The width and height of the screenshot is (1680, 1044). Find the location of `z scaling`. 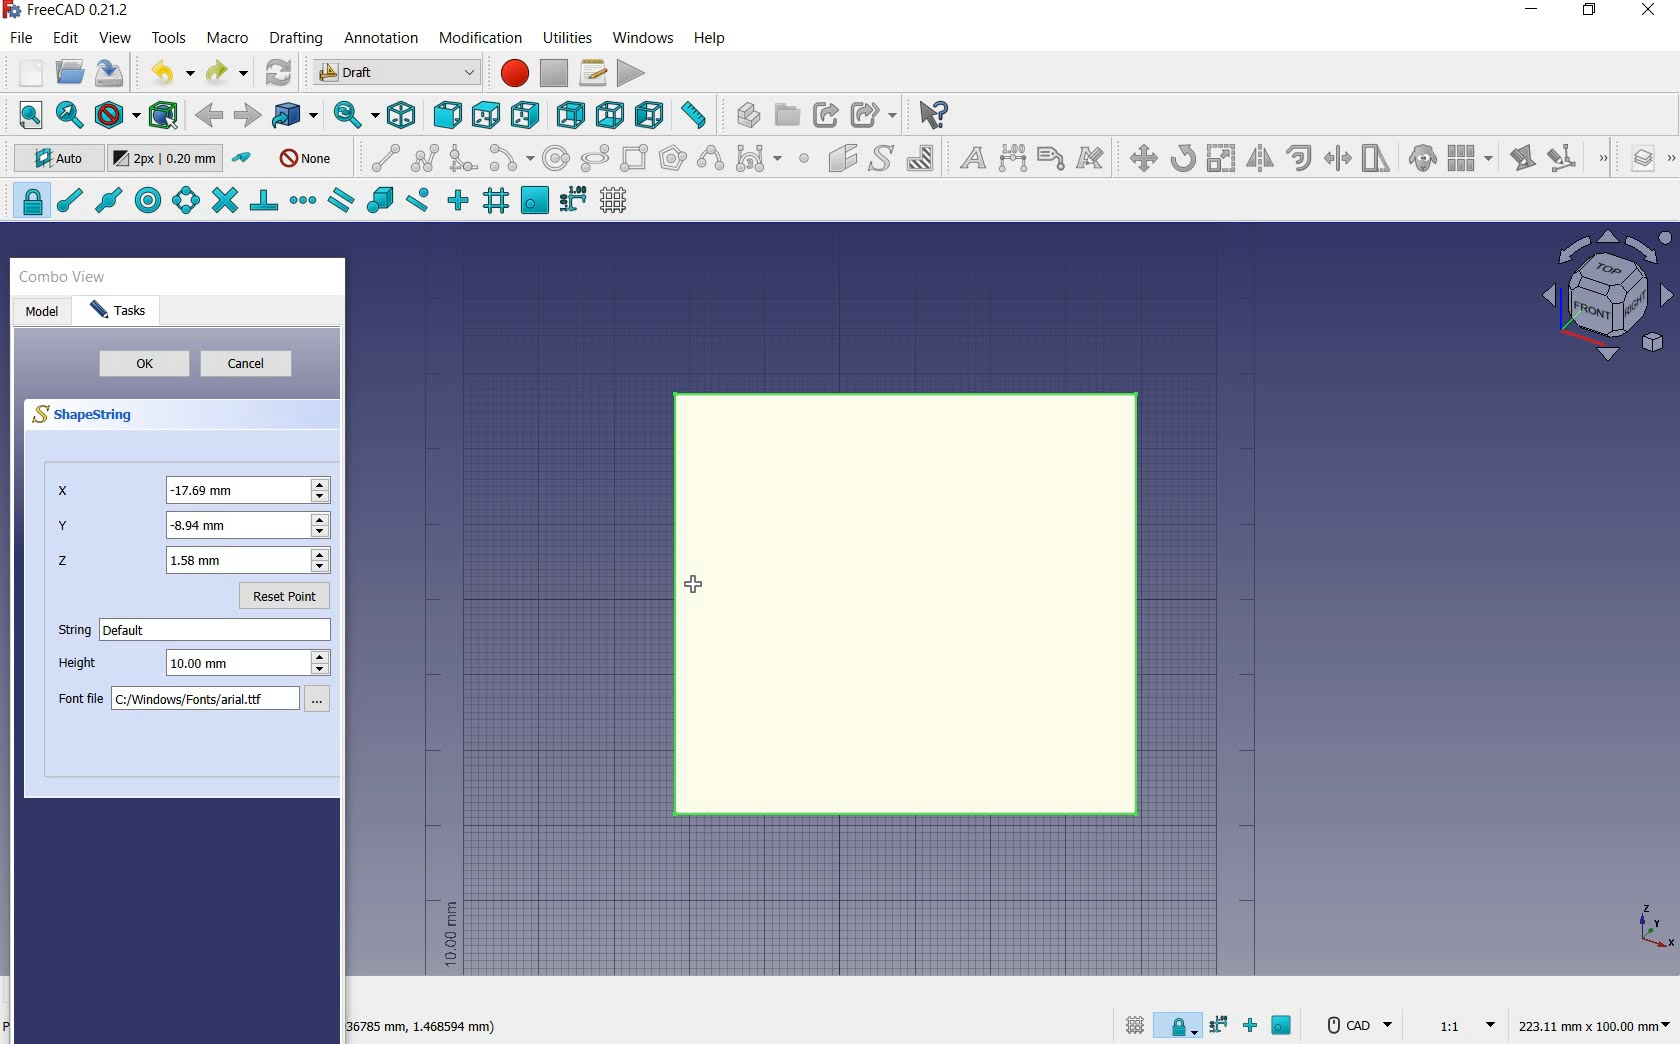

z scaling is located at coordinates (192, 563).